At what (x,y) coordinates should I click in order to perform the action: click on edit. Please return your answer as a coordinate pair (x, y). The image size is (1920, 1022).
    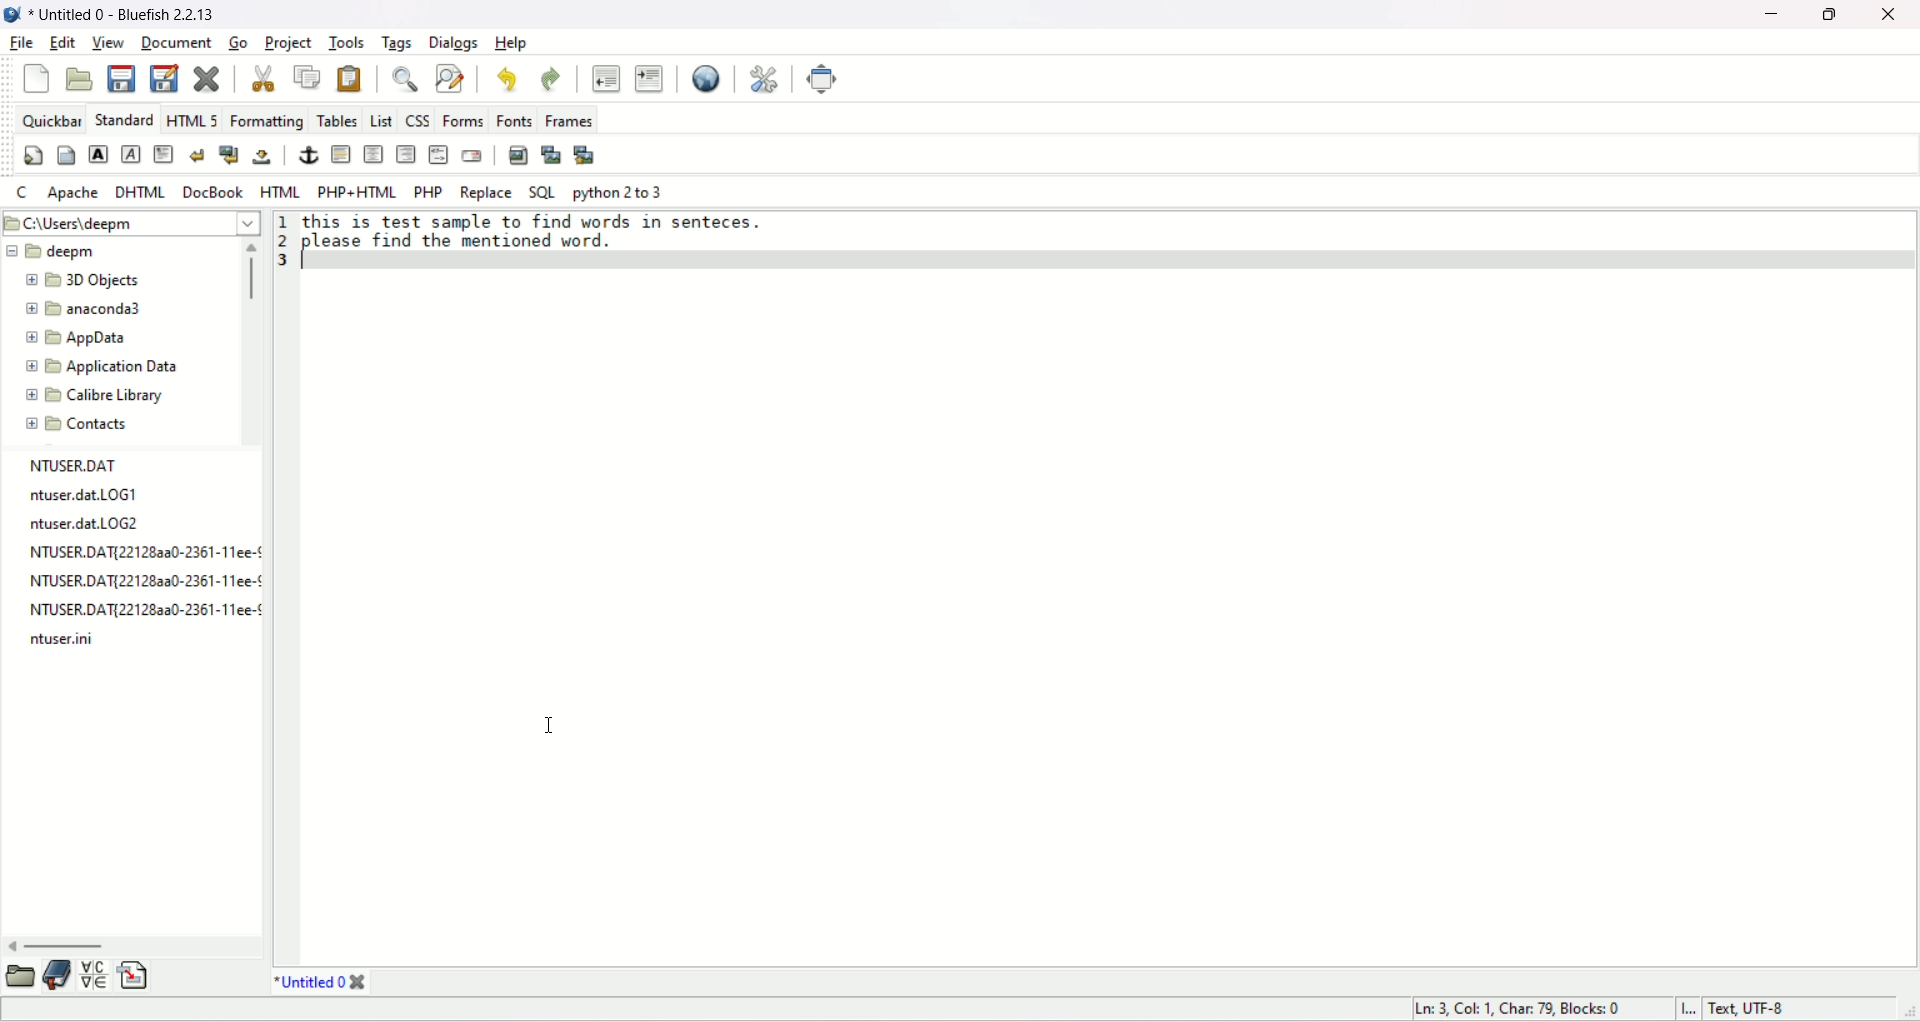
    Looking at the image, I should click on (63, 42).